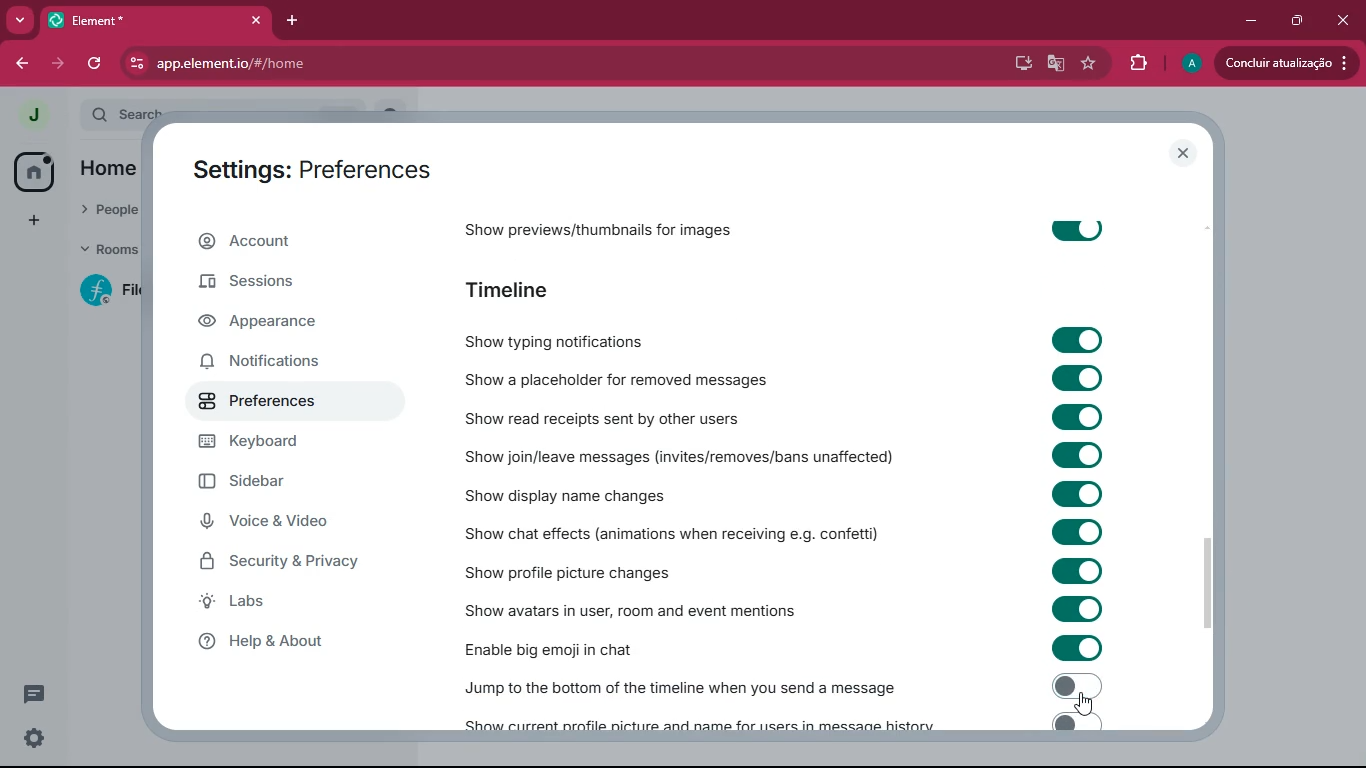  I want to click on toggle on , so click(1075, 721).